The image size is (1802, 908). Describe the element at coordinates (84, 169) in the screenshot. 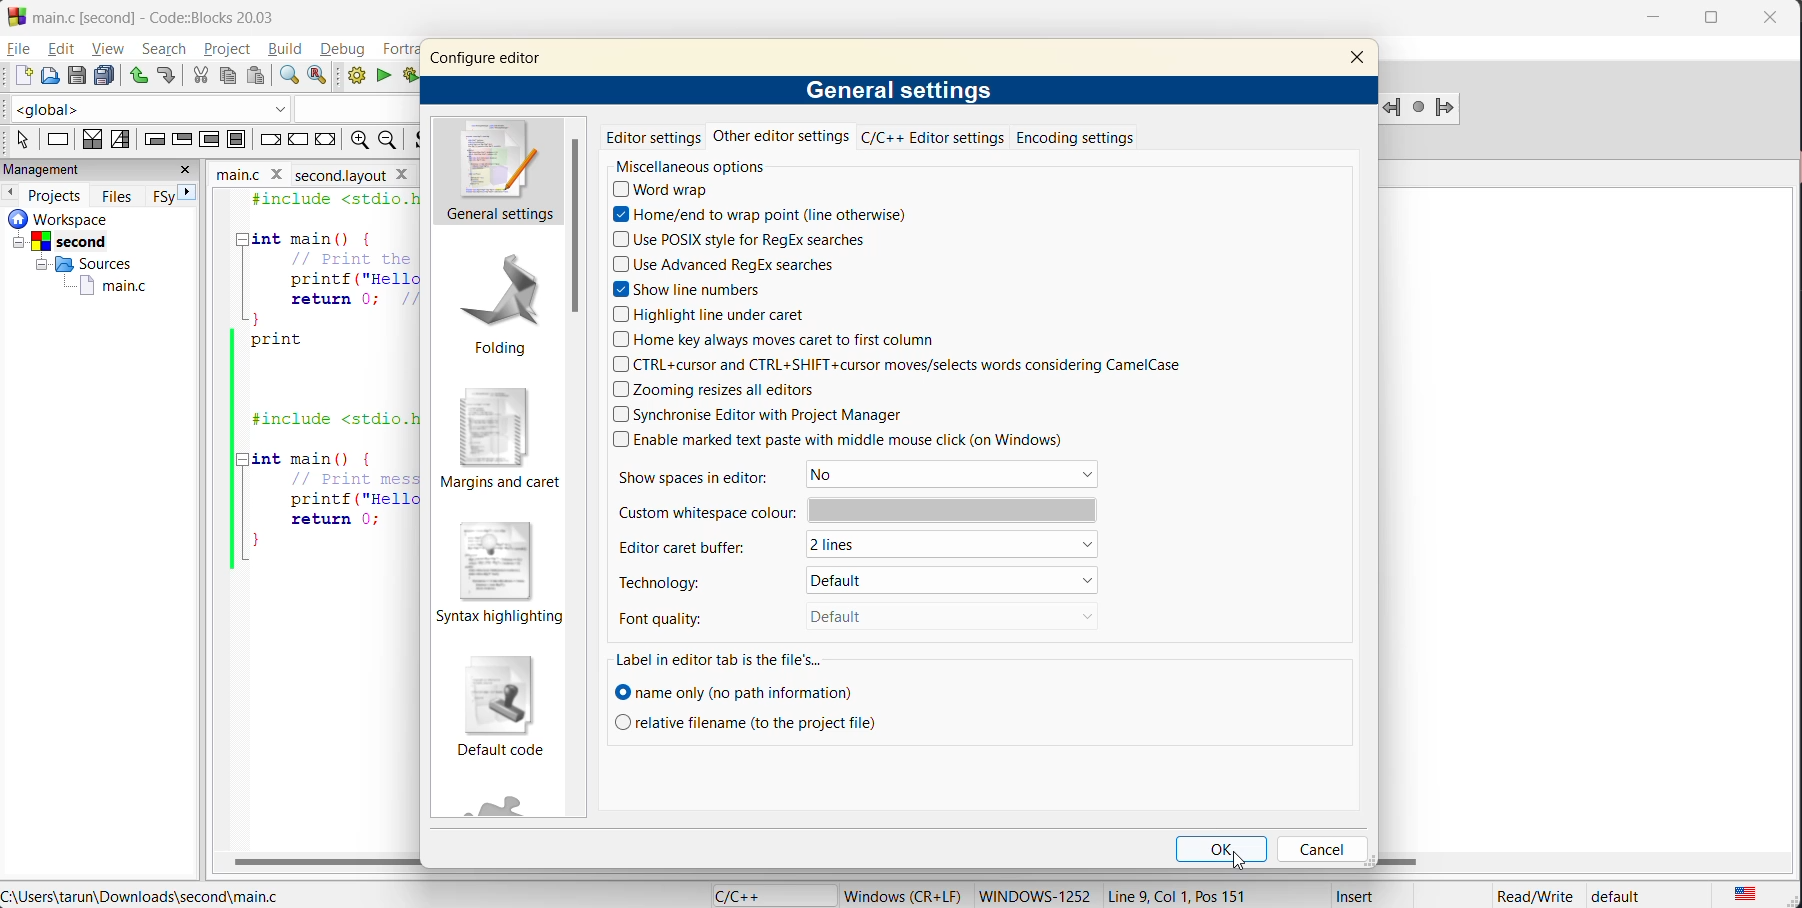

I see `management` at that location.